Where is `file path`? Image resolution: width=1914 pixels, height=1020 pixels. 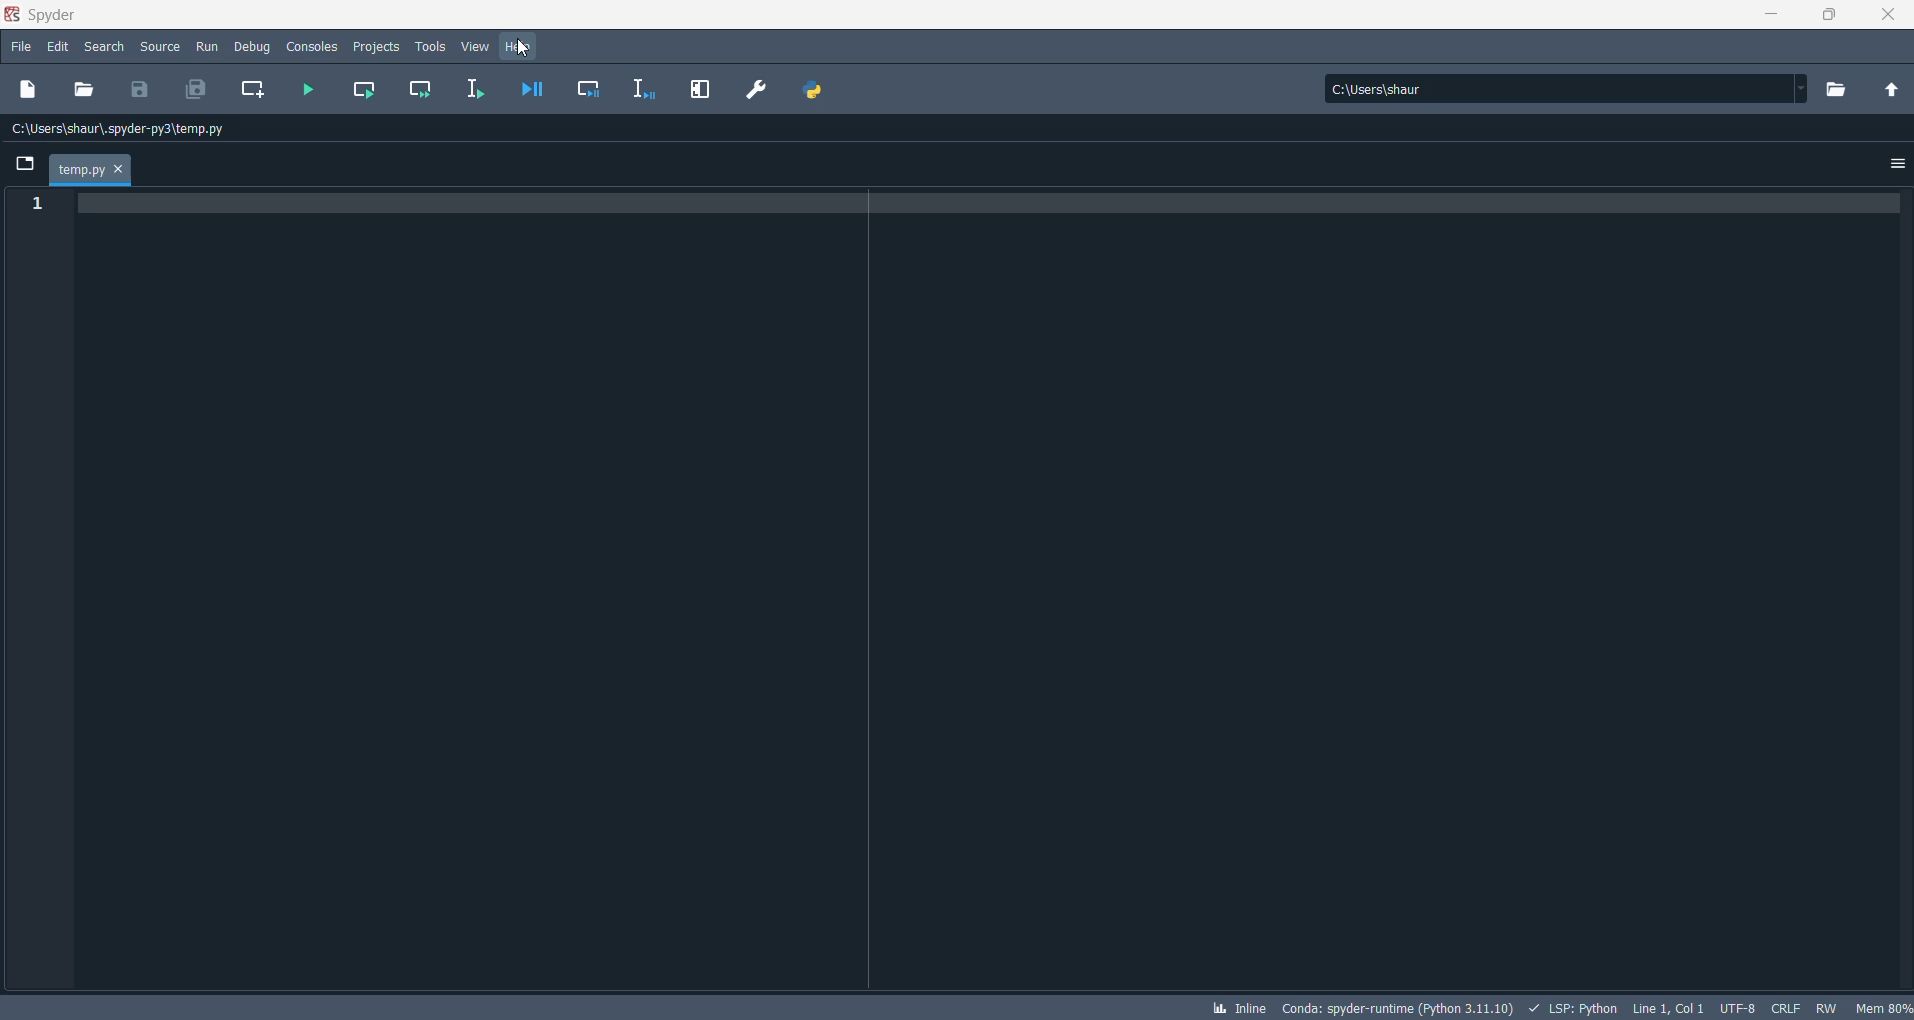
file path is located at coordinates (127, 130).